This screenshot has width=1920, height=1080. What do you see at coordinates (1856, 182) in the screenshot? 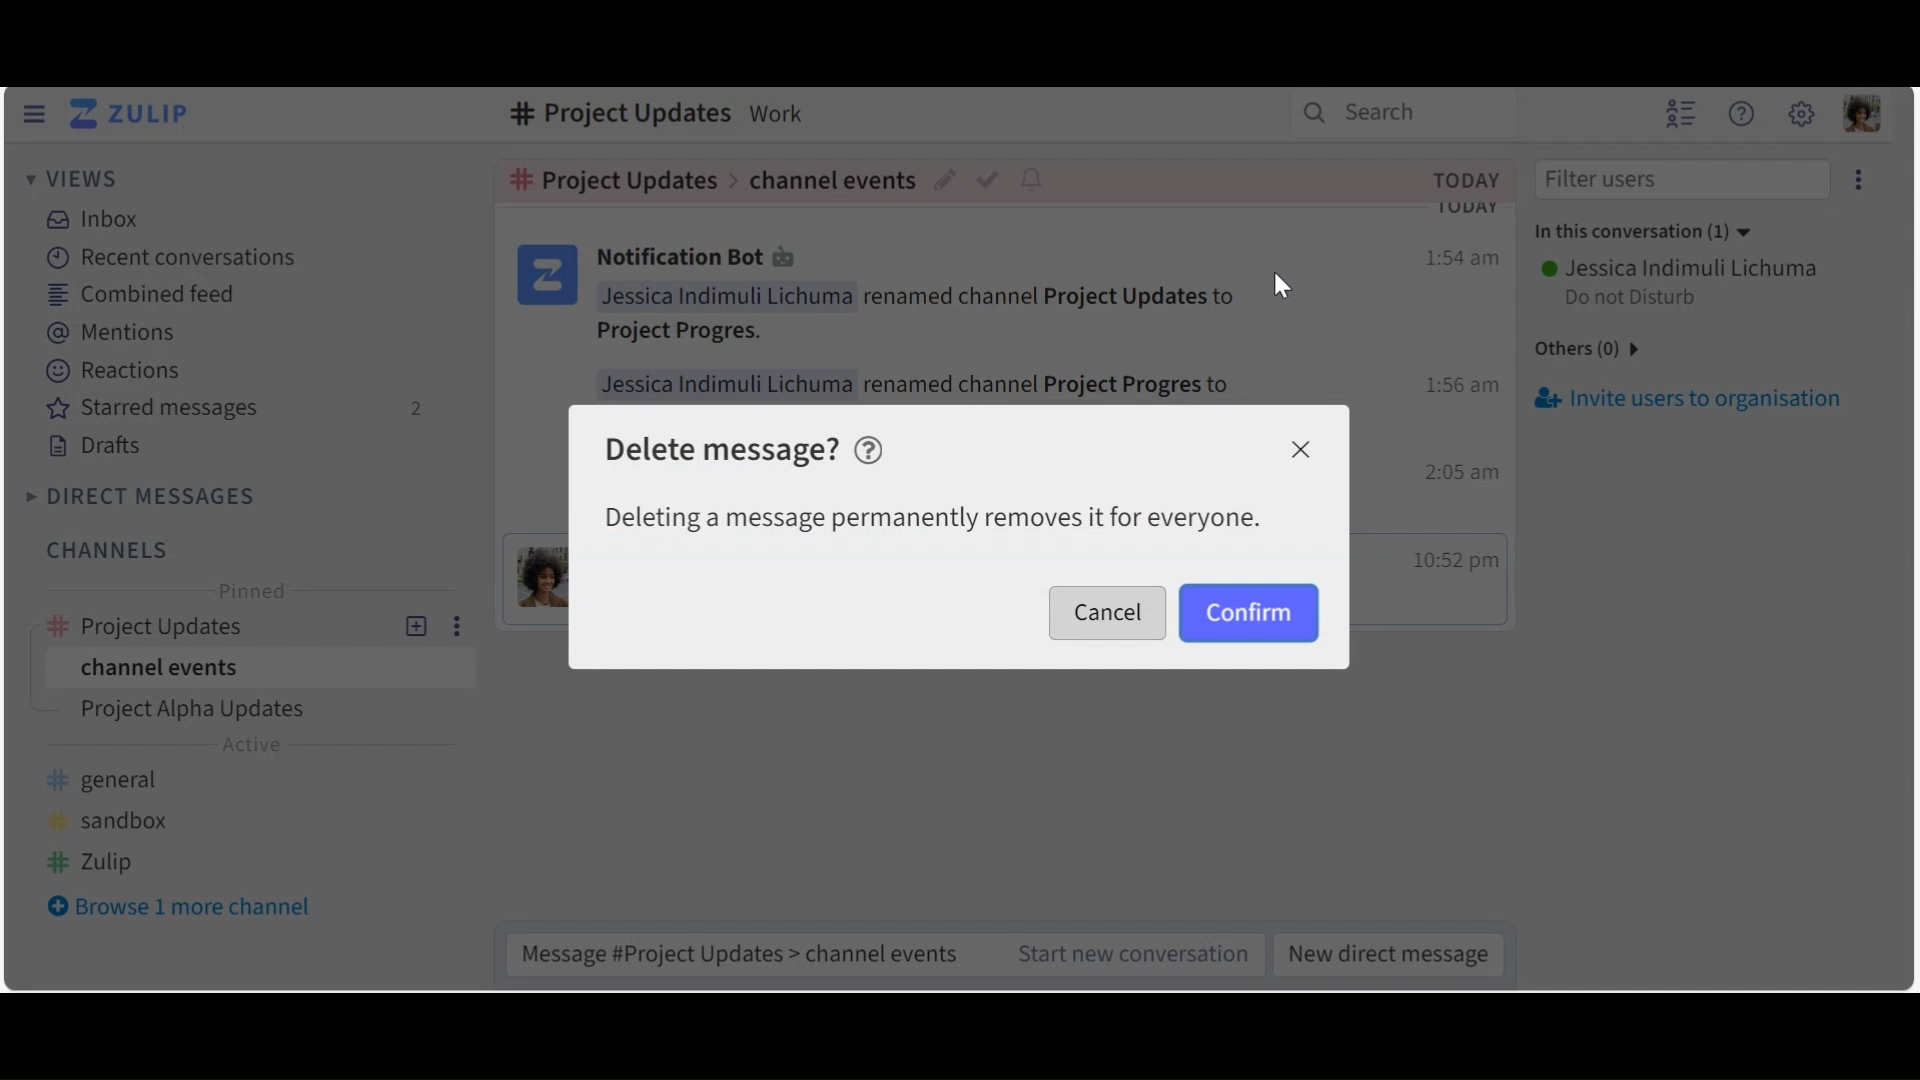
I see `Invite user to organisation` at bounding box center [1856, 182].